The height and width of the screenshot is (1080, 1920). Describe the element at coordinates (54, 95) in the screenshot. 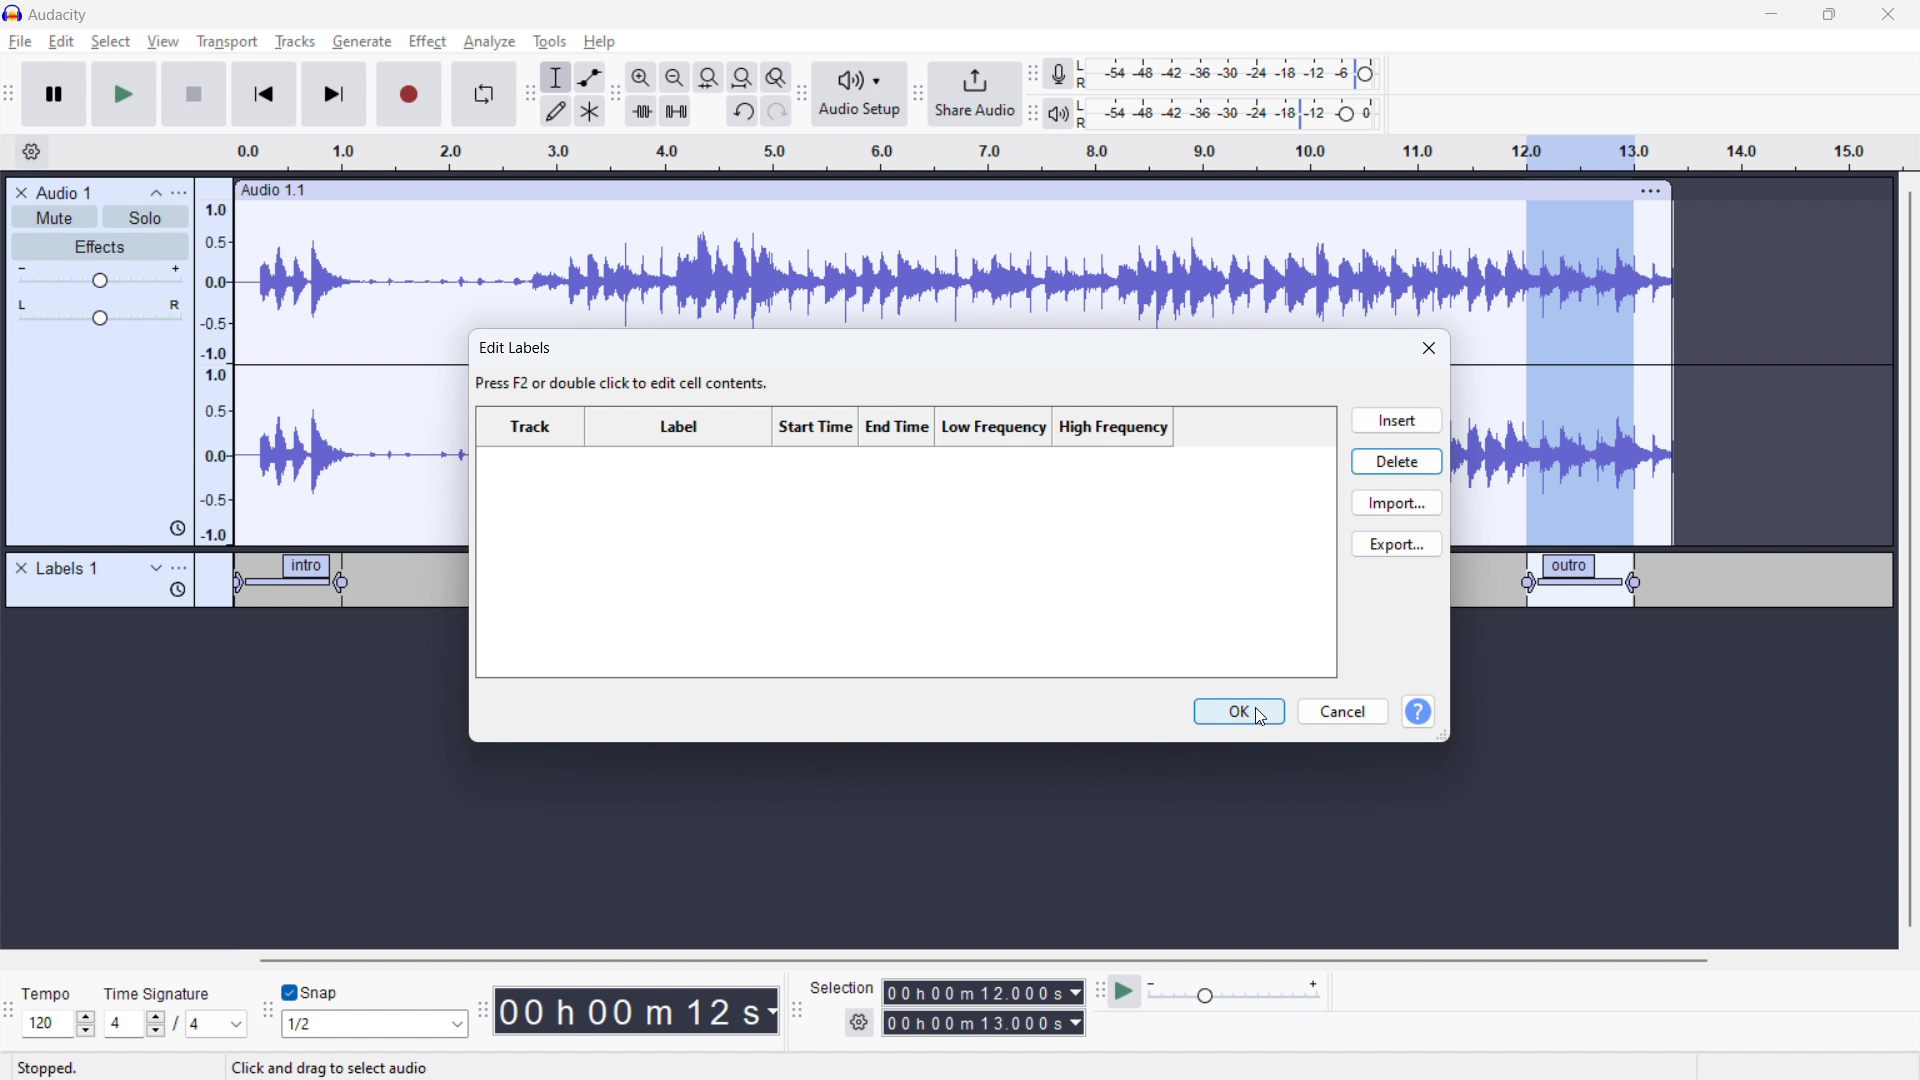

I see `pause` at that location.